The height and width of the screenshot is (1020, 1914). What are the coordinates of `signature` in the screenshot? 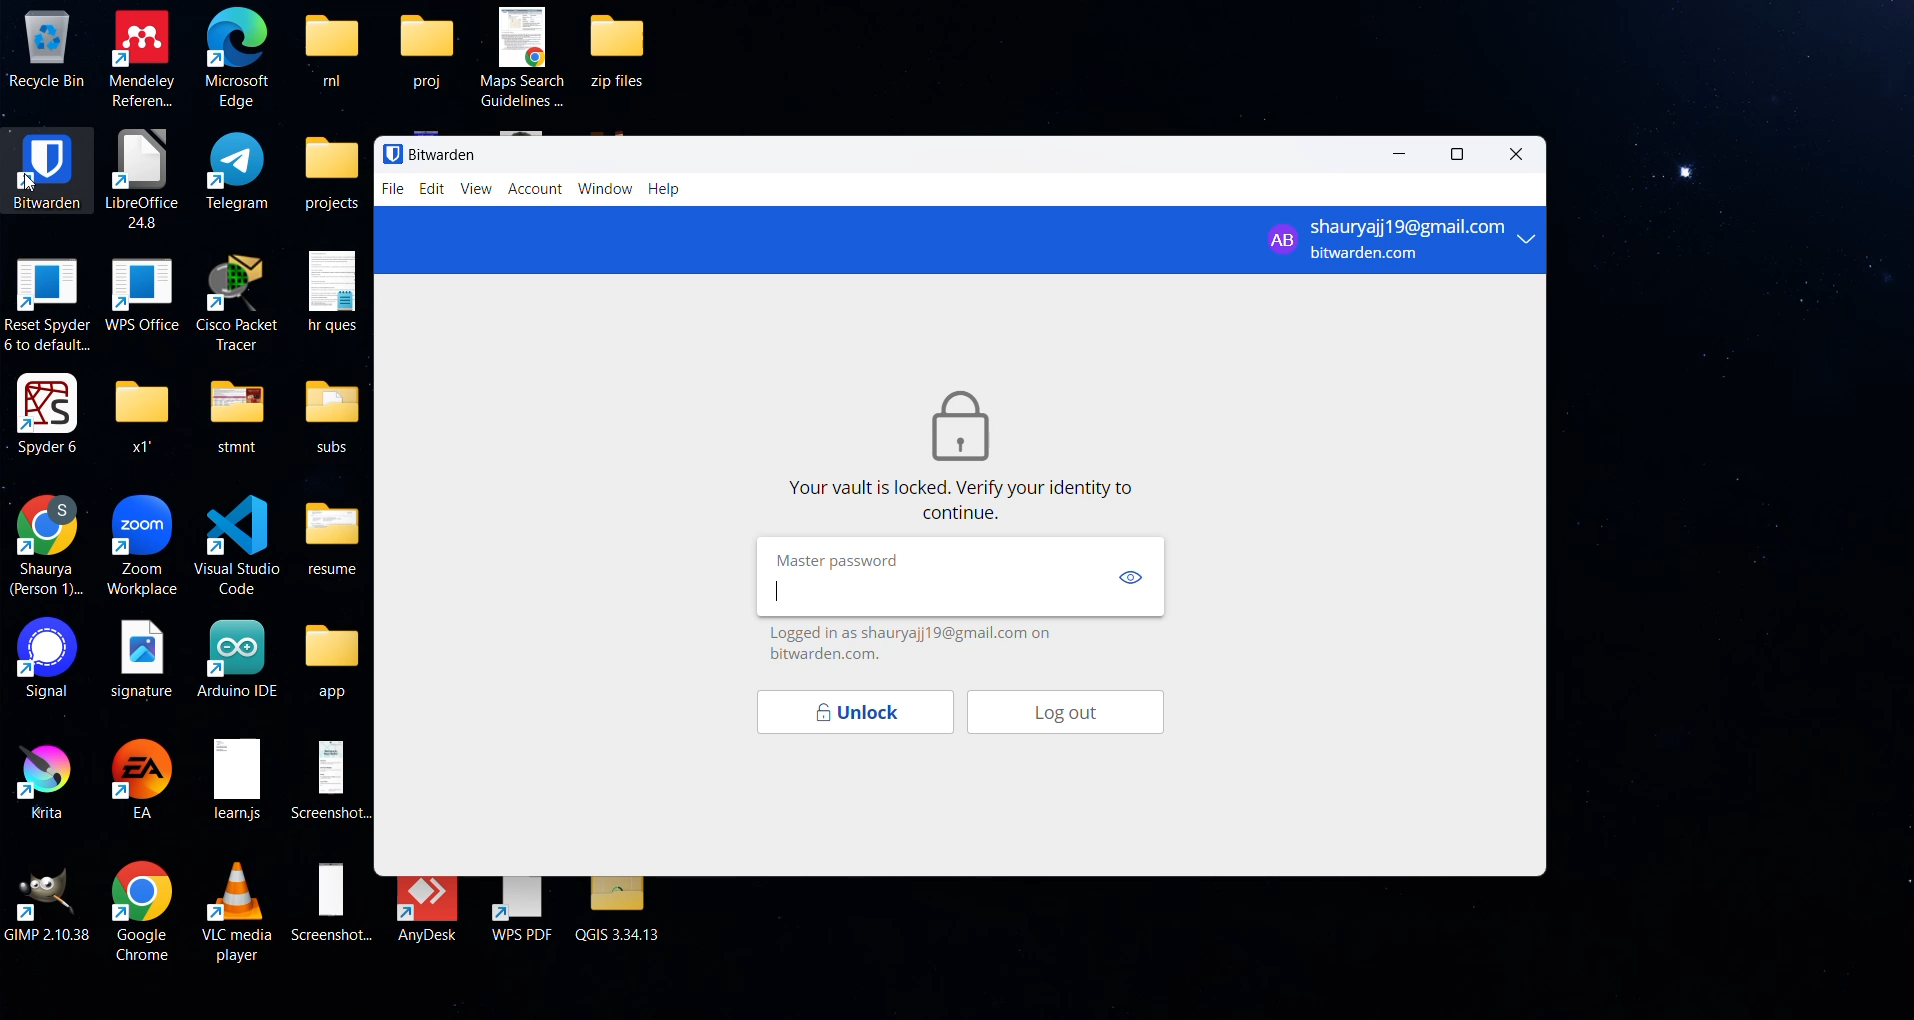 It's located at (141, 658).